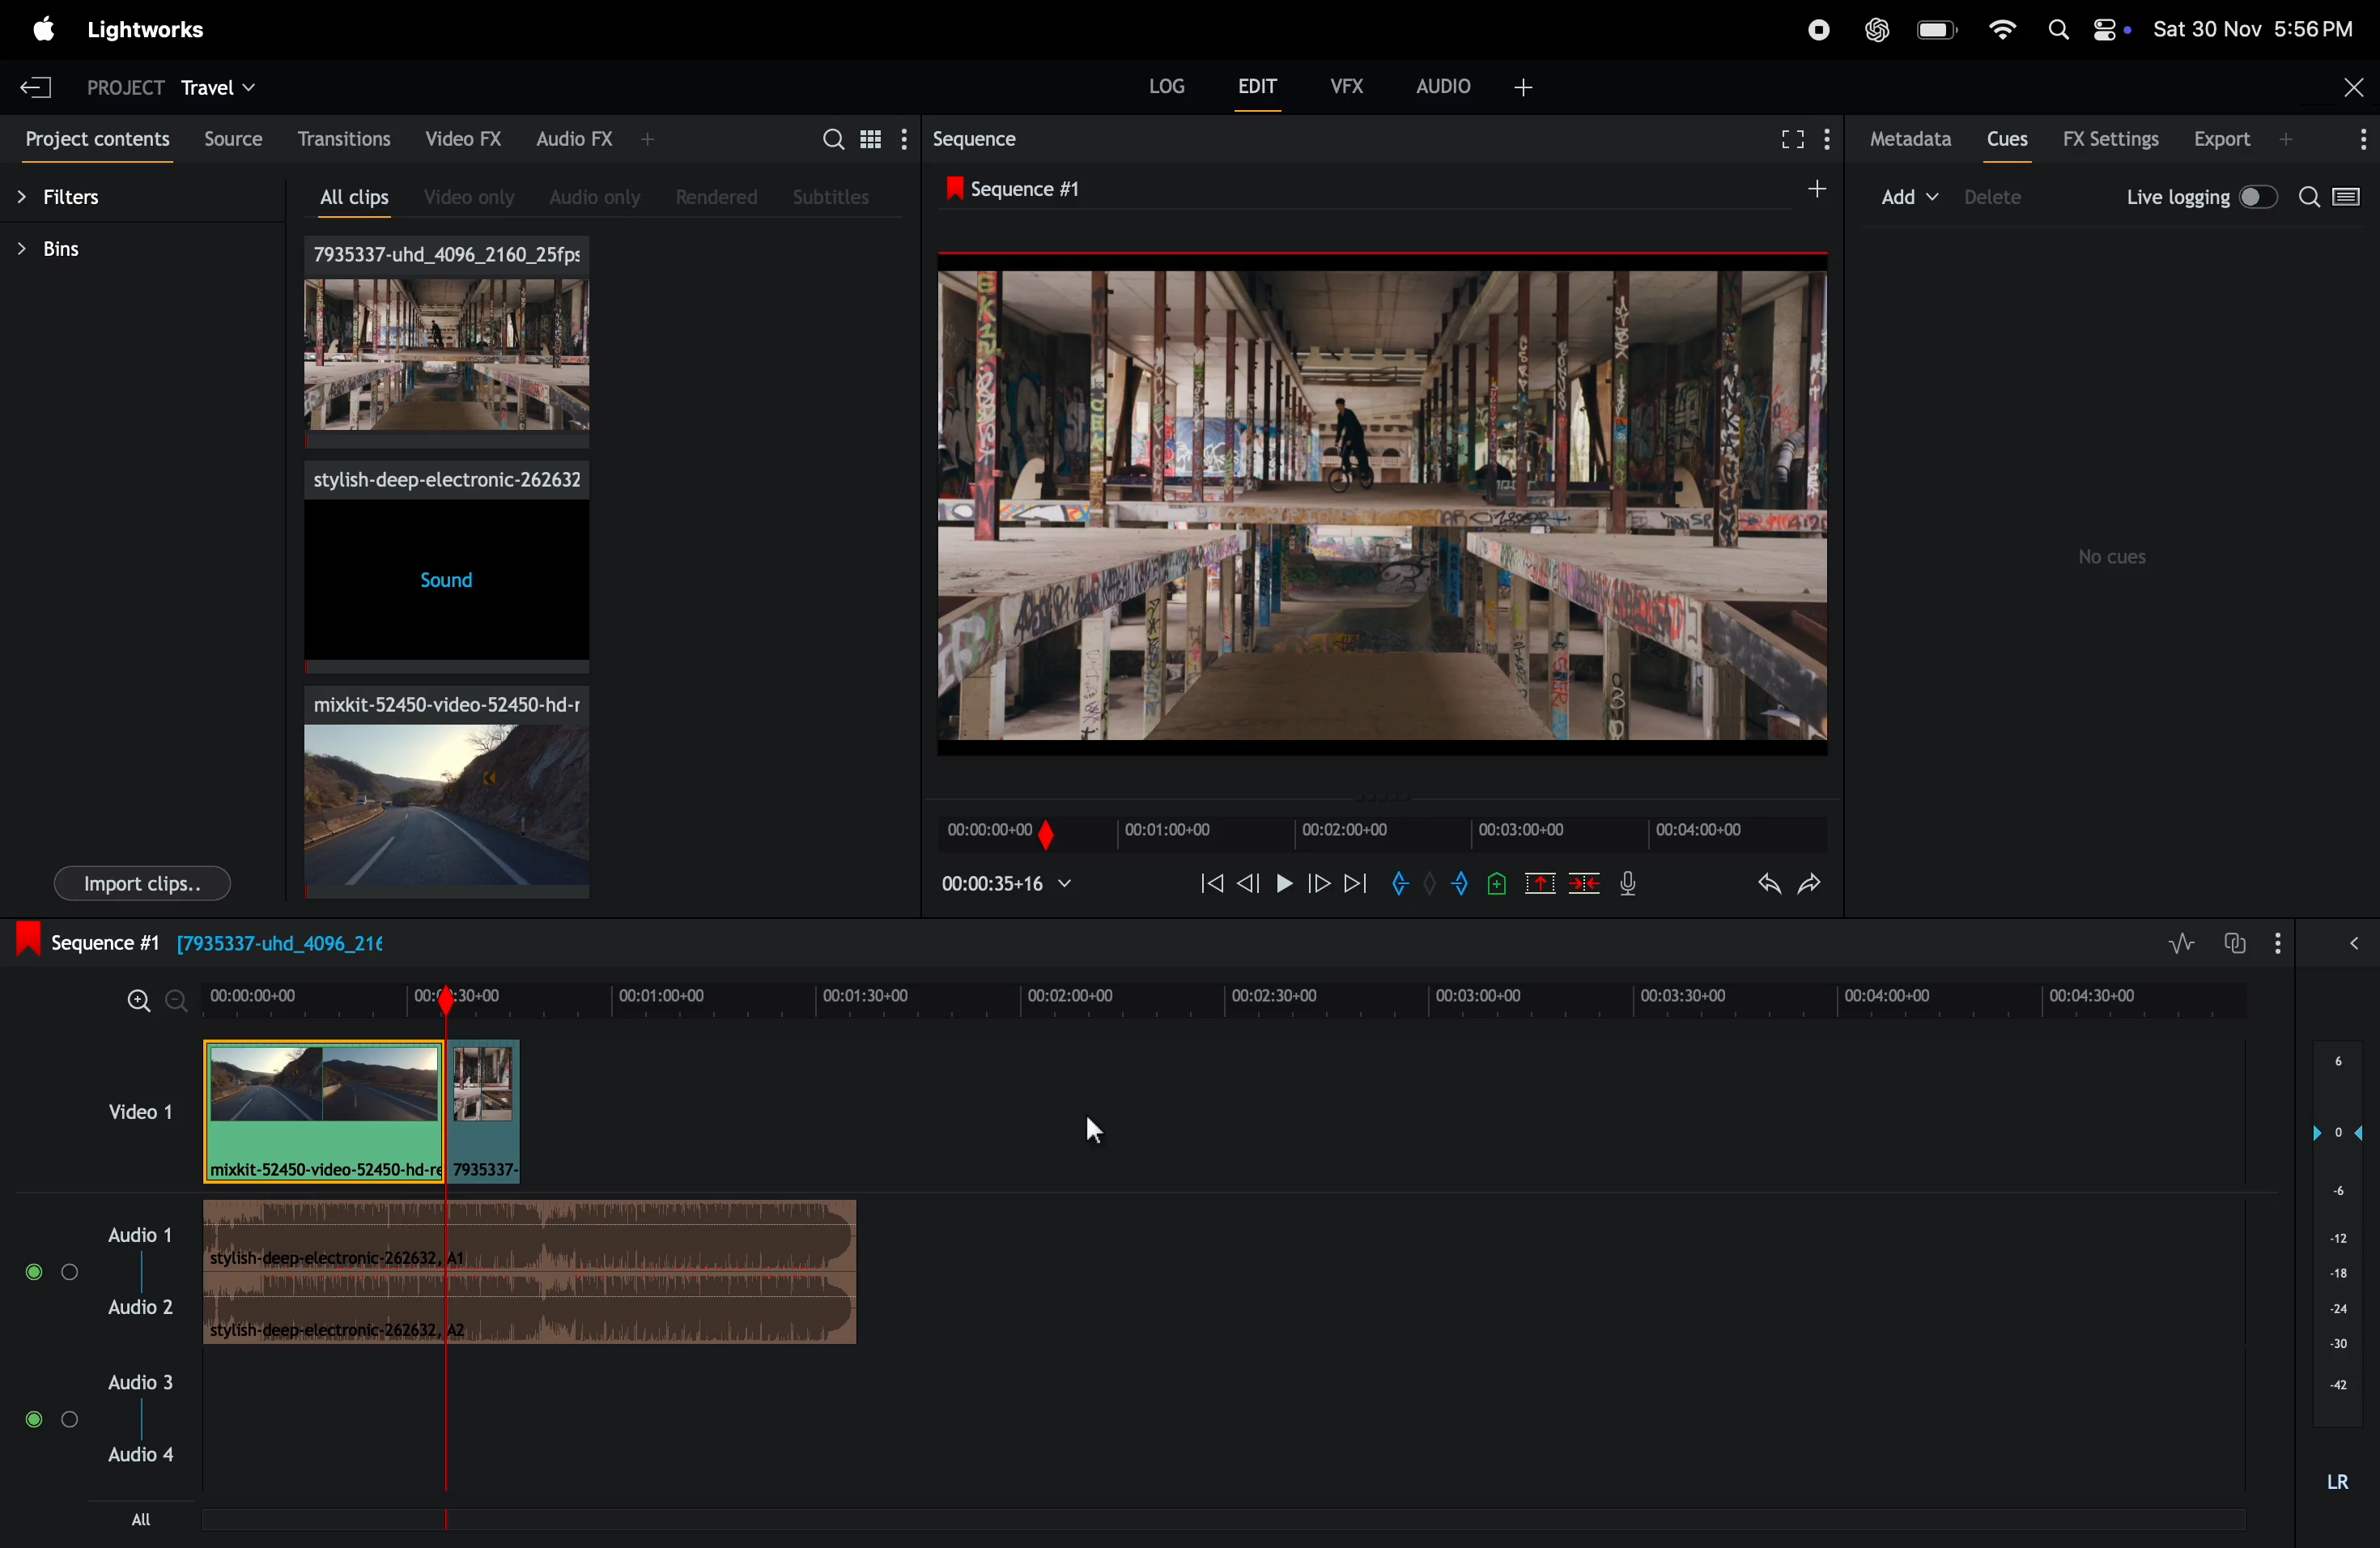 This screenshot has height=1548, width=2380. What do you see at coordinates (975, 142) in the screenshot?
I see `sequence` at bounding box center [975, 142].